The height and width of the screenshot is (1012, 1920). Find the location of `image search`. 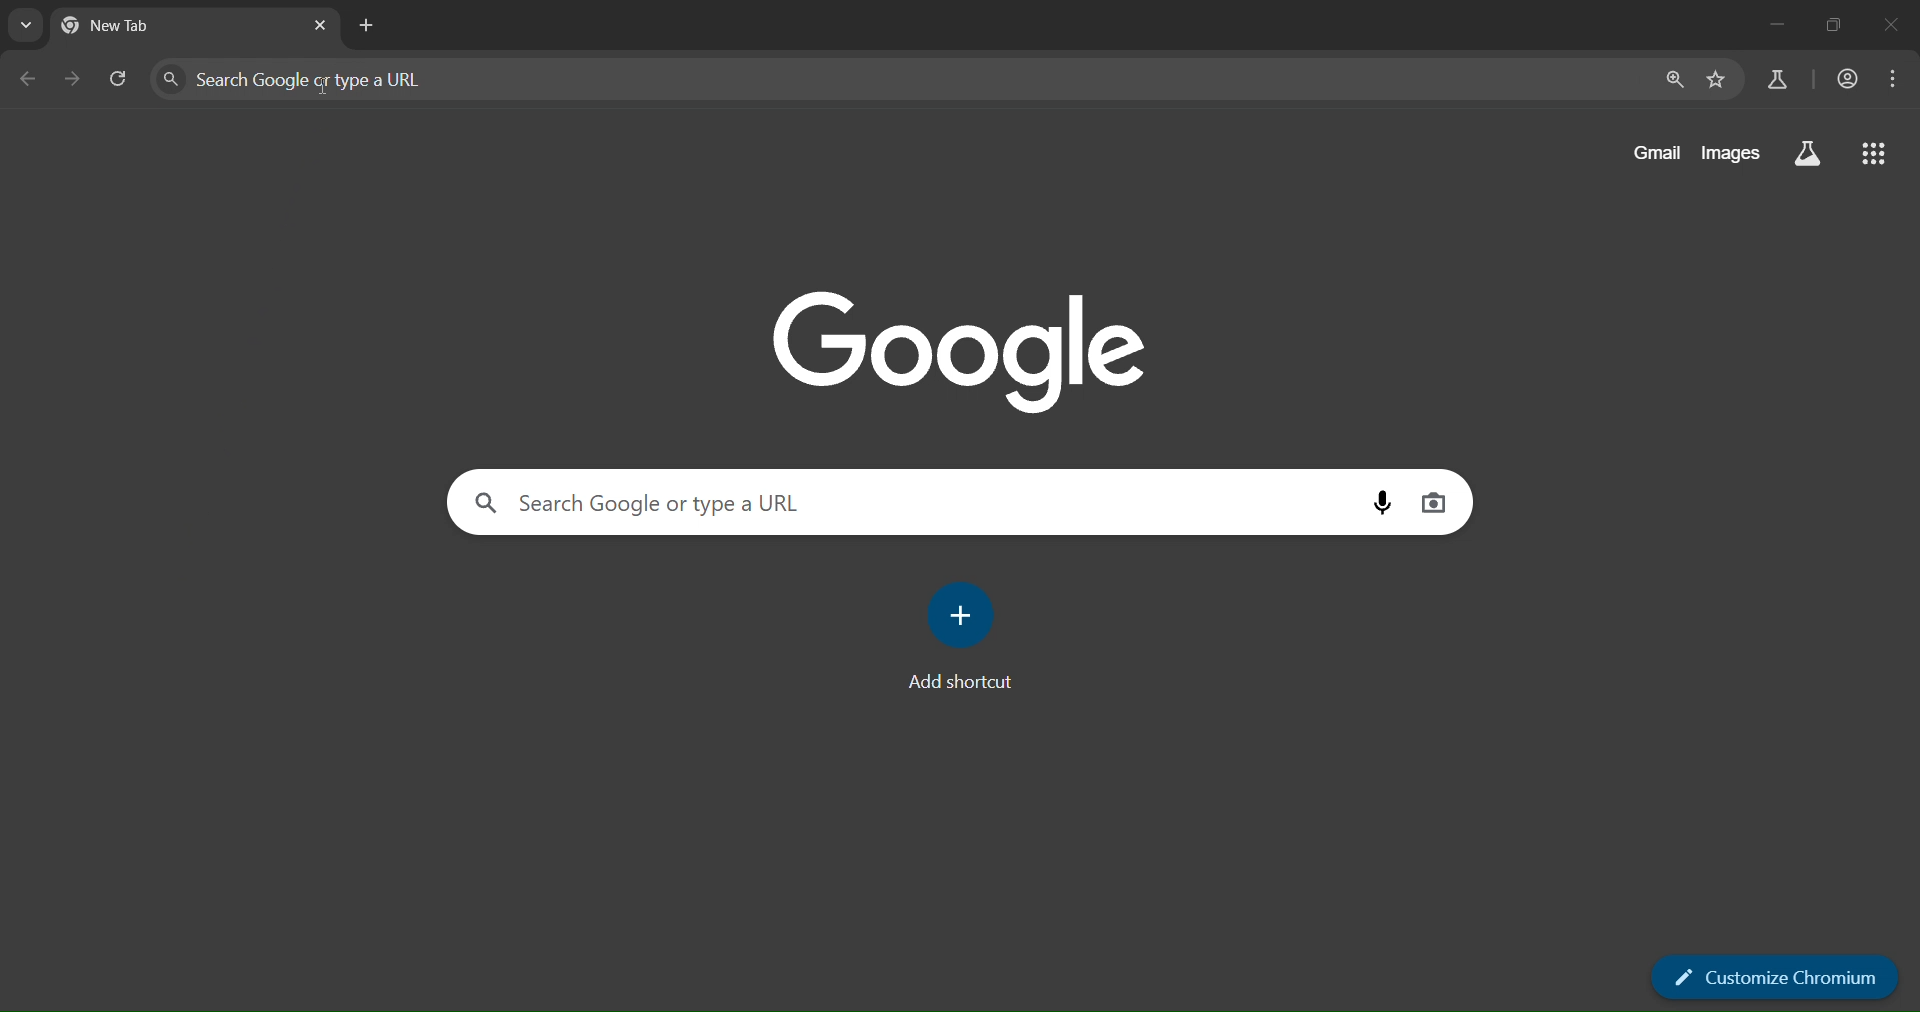

image search is located at coordinates (1438, 503).